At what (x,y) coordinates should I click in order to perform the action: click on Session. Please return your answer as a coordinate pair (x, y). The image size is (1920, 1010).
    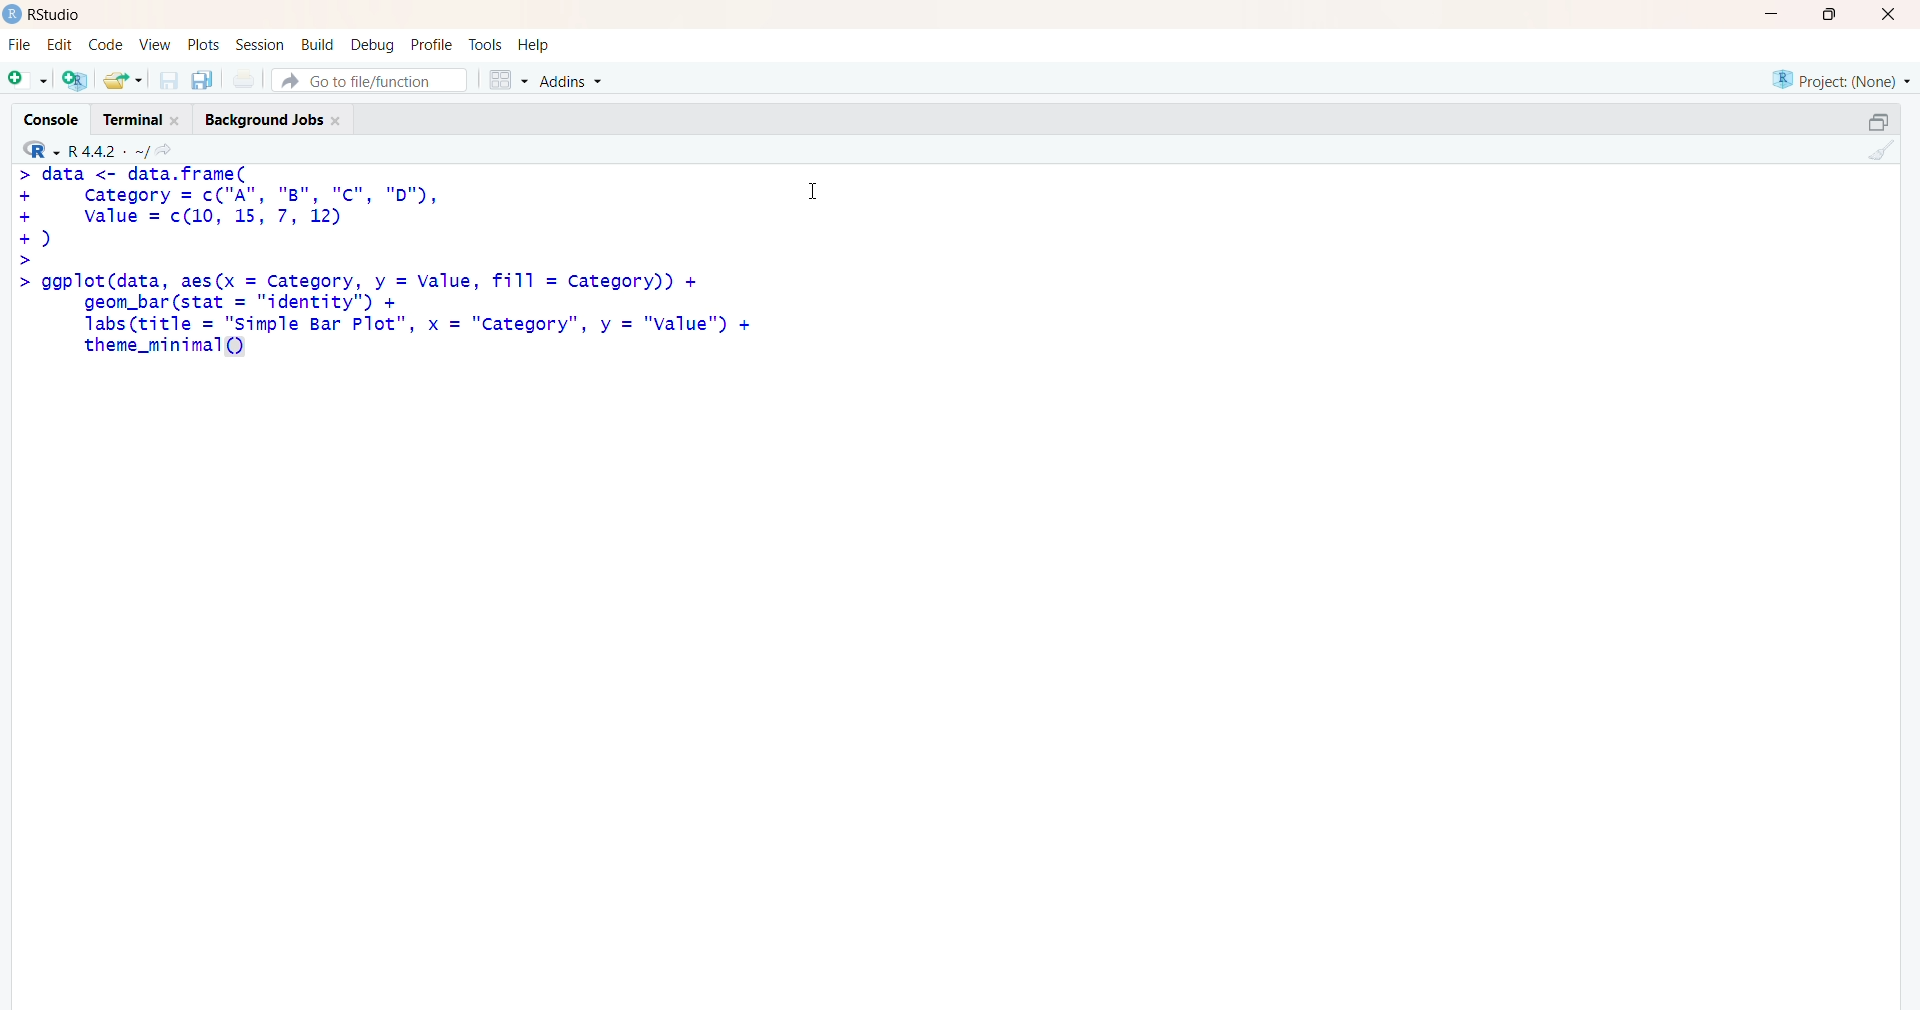
    Looking at the image, I should click on (260, 45).